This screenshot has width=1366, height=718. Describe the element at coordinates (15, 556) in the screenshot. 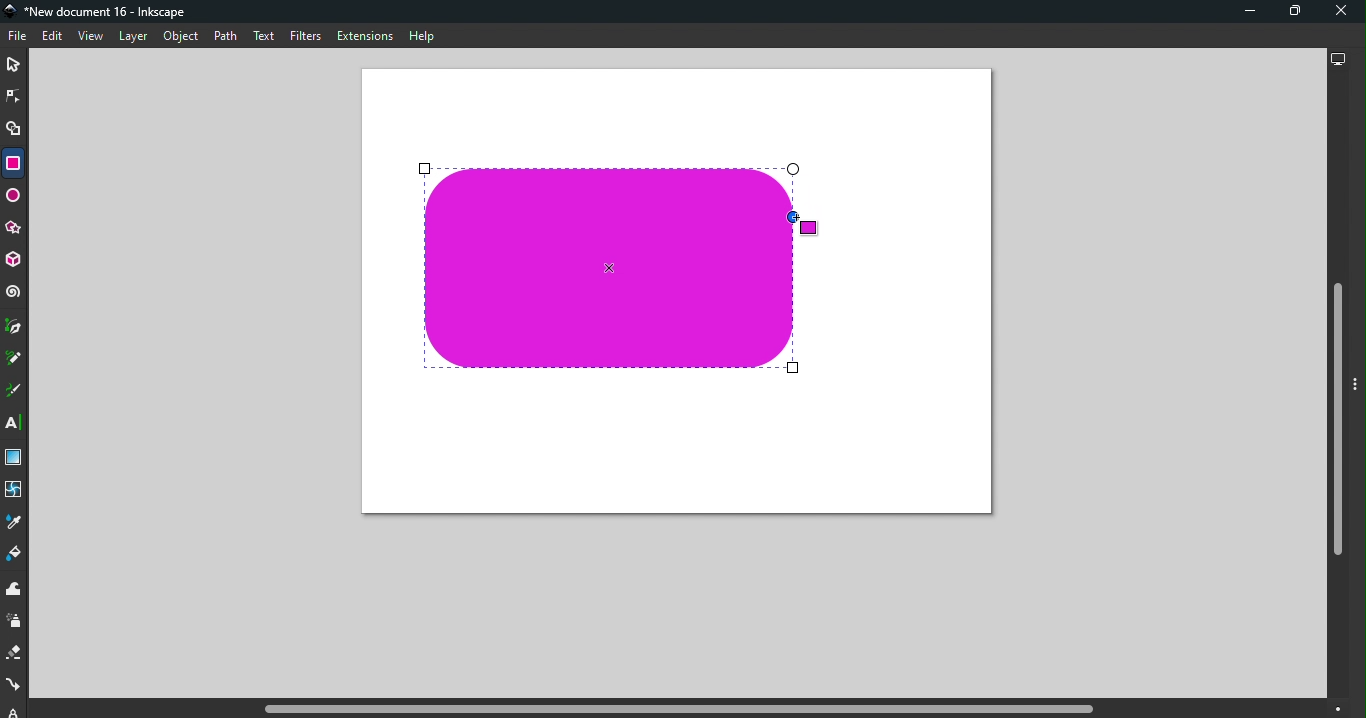

I see `Paint bucket tool` at that location.